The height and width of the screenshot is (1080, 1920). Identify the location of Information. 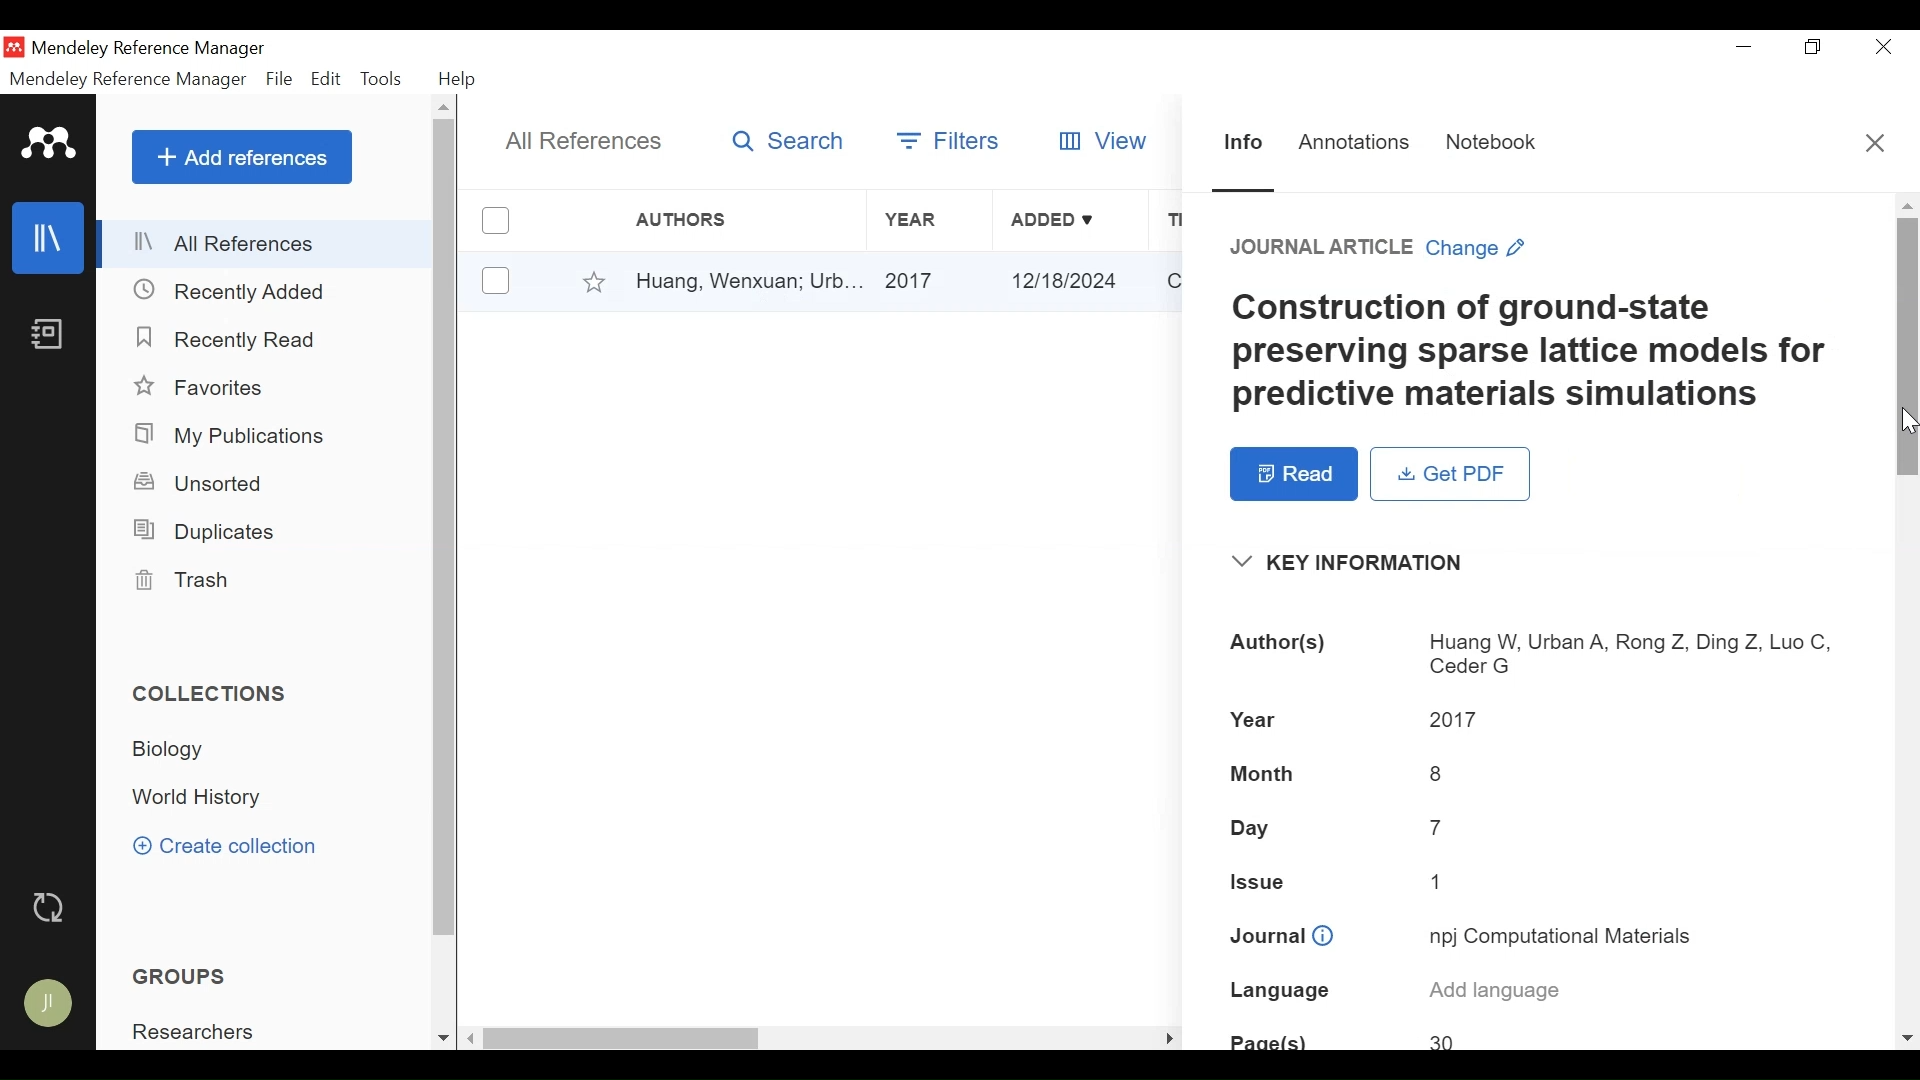
(1239, 141).